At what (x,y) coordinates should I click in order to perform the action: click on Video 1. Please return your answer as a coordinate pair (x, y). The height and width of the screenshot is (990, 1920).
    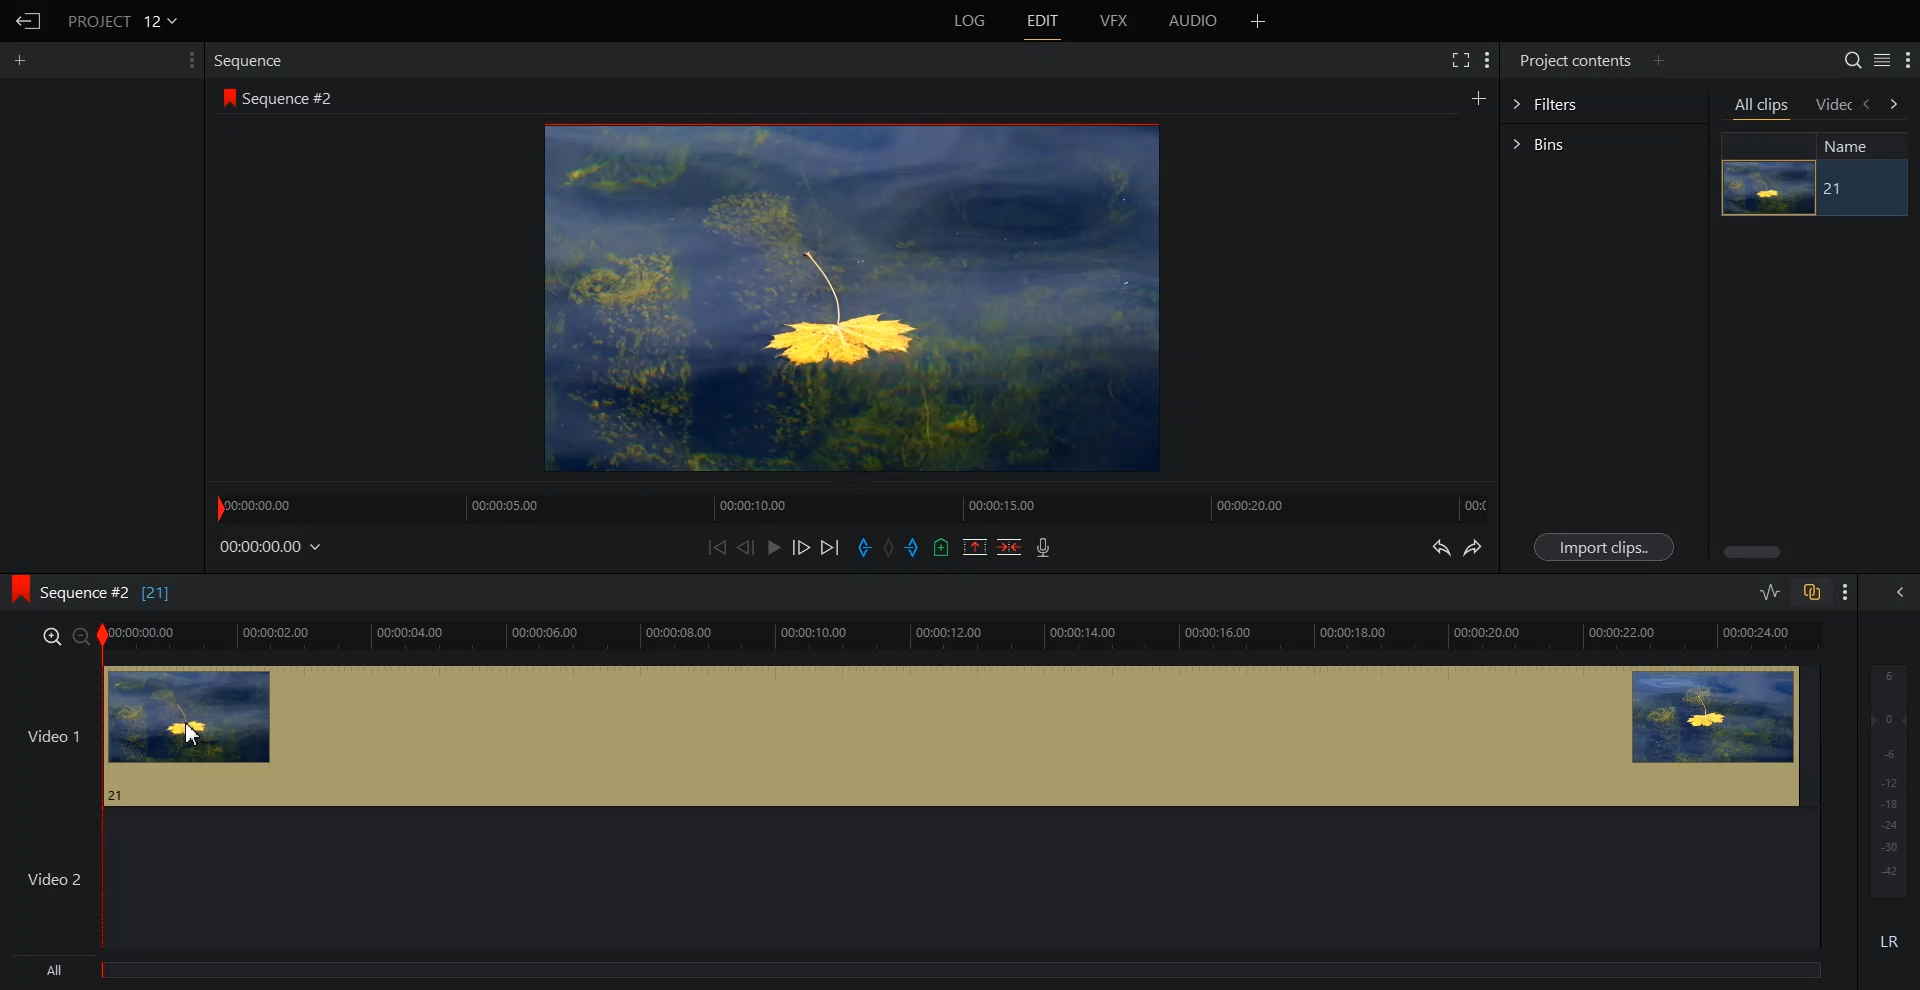
    Looking at the image, I should click on (960, 735).